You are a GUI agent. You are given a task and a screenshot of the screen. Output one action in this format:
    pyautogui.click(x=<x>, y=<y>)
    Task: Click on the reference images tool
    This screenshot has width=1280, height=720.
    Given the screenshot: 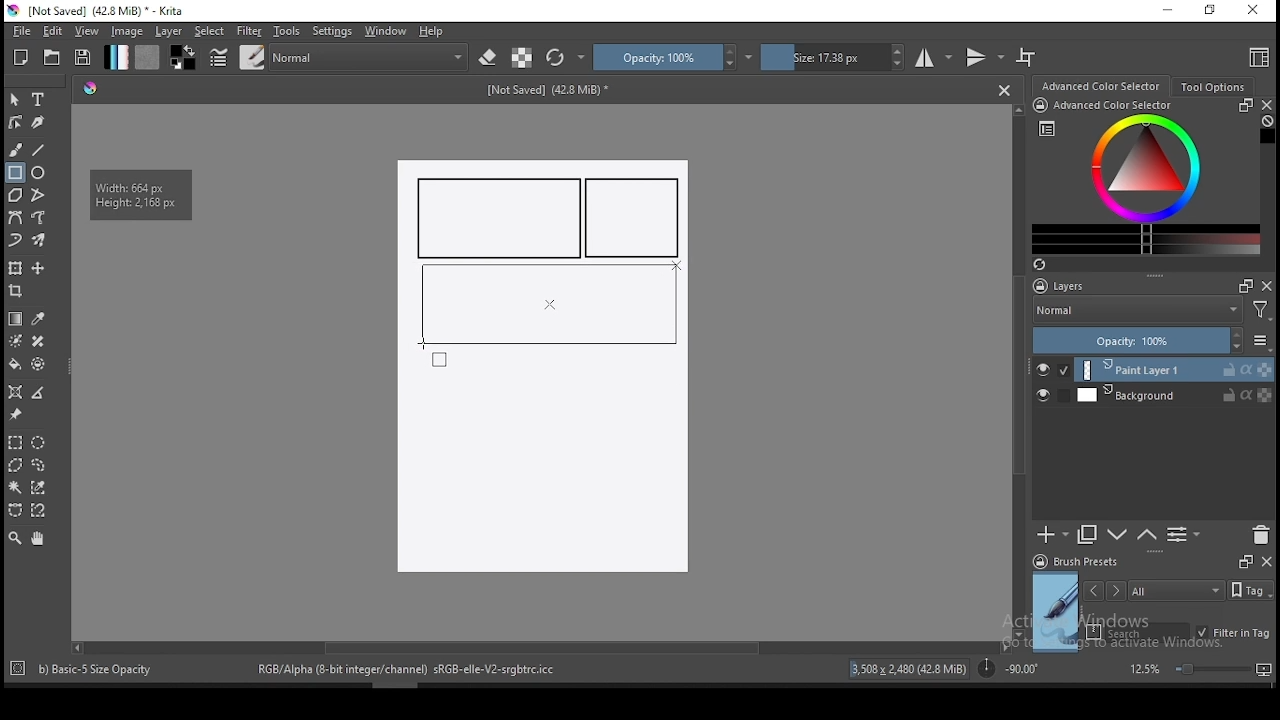 What is the action you would take?
    pyautogui.click(x=14, y=415)
    